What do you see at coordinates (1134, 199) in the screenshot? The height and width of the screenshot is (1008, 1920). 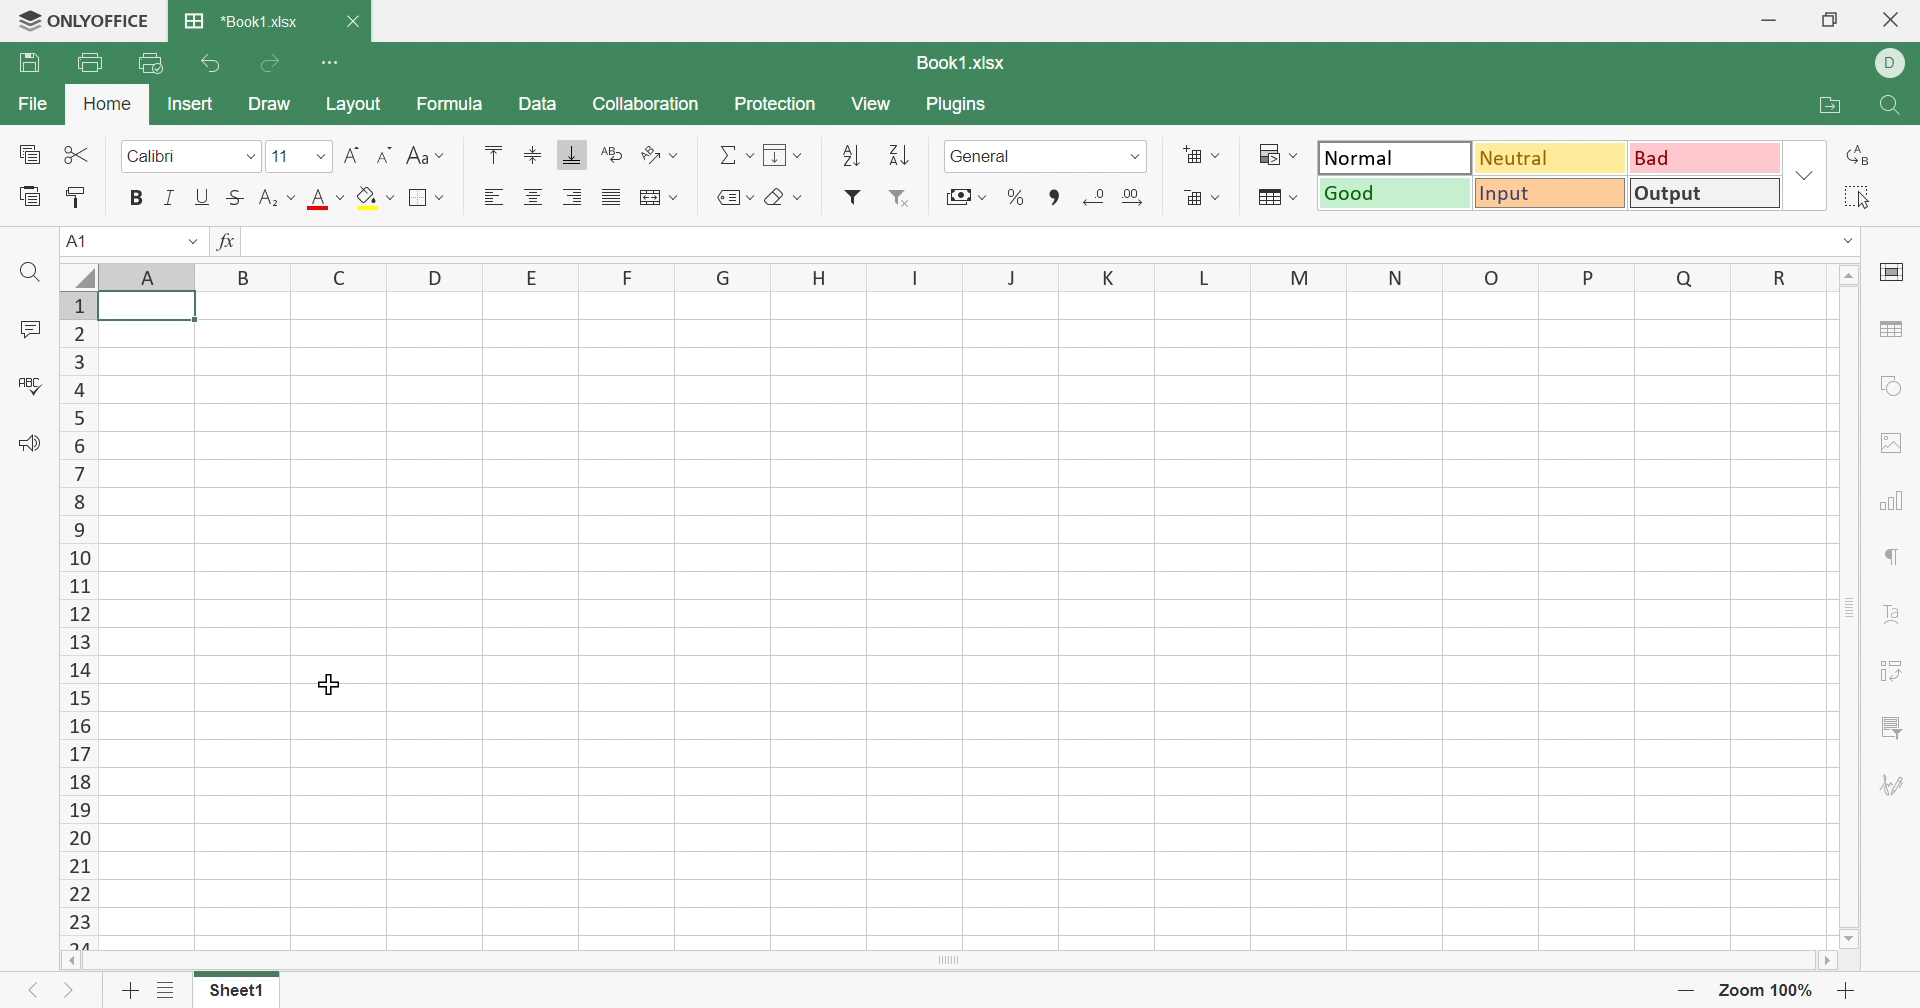 I see `Increase decimal` at bounding box center [1134, 199].